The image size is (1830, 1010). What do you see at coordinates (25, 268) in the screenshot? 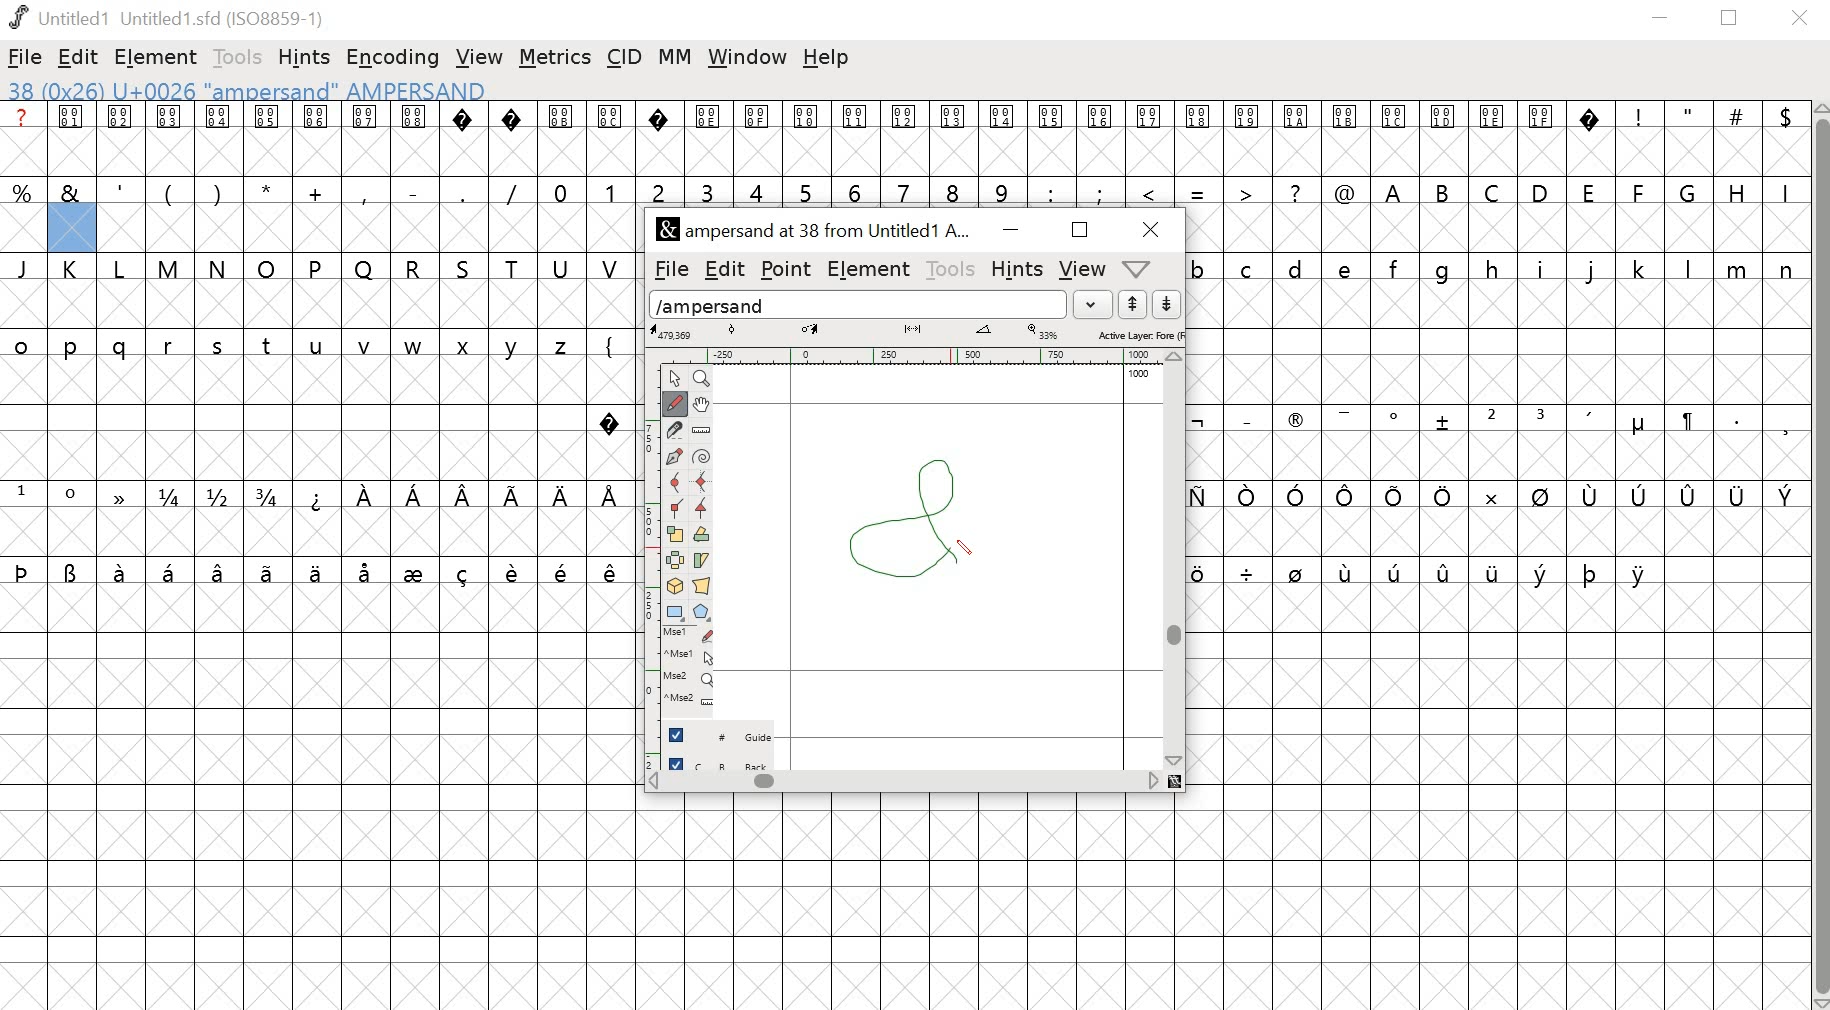
I see `J` at bounding box center [25, 268].